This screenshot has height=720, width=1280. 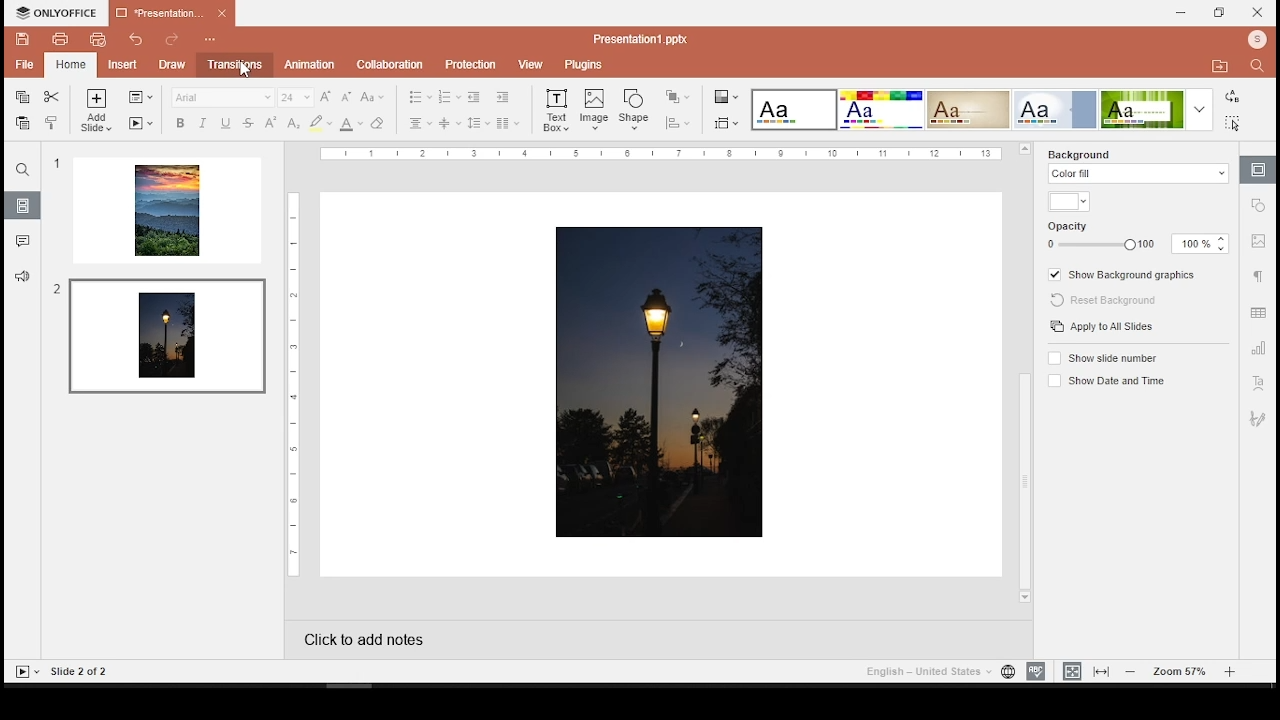 I want to click on restore, so click(x=1220, y=13).